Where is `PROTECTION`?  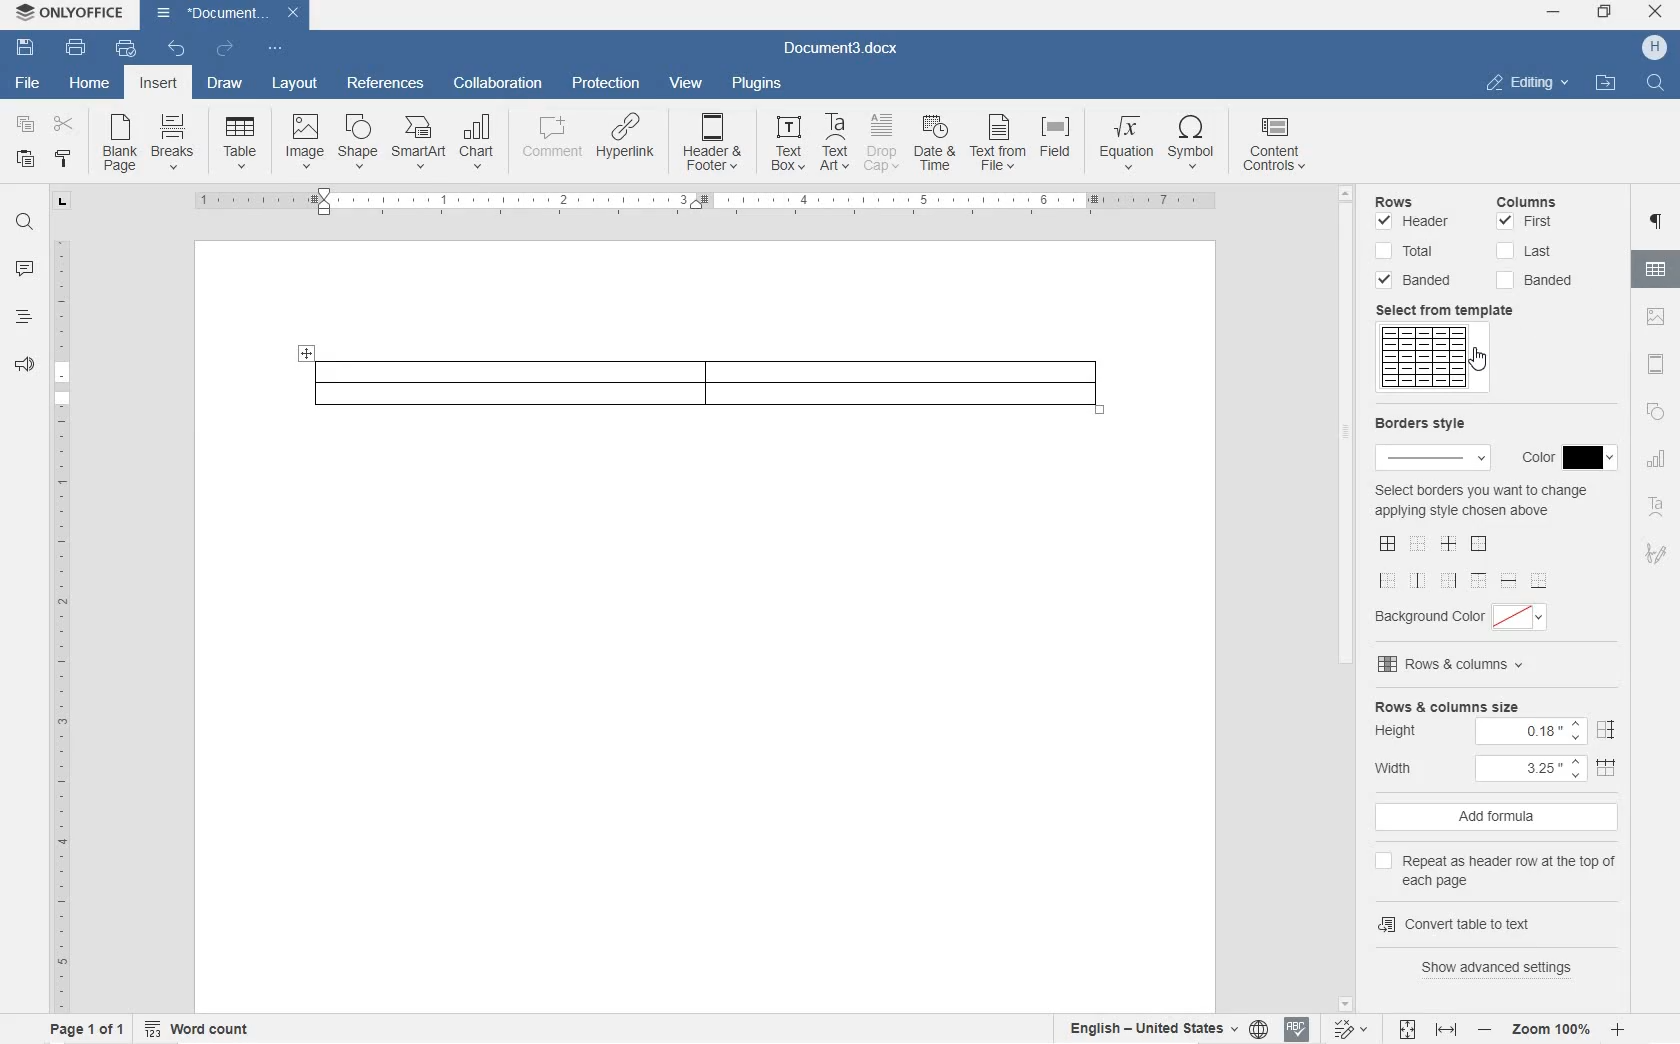 PROTECTION is located at coordinates (605, 85).